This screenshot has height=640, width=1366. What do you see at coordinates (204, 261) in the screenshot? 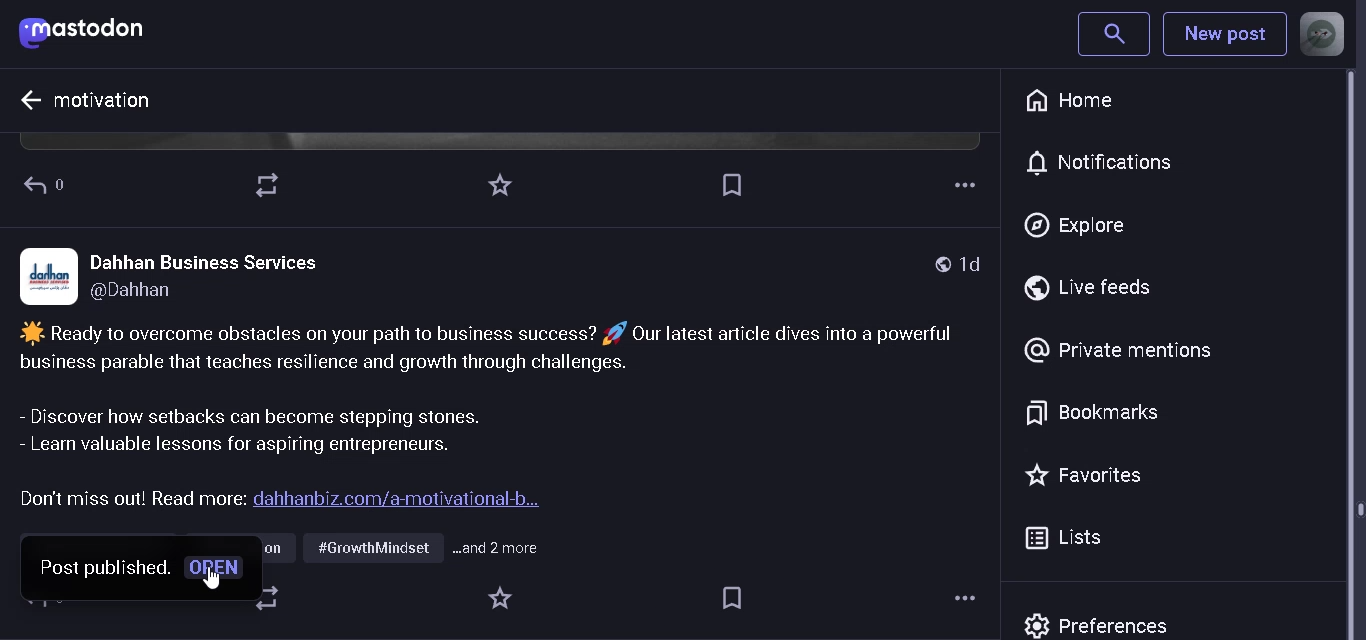
I see `Dahhan Business Services` at bounding box center [204, 261].